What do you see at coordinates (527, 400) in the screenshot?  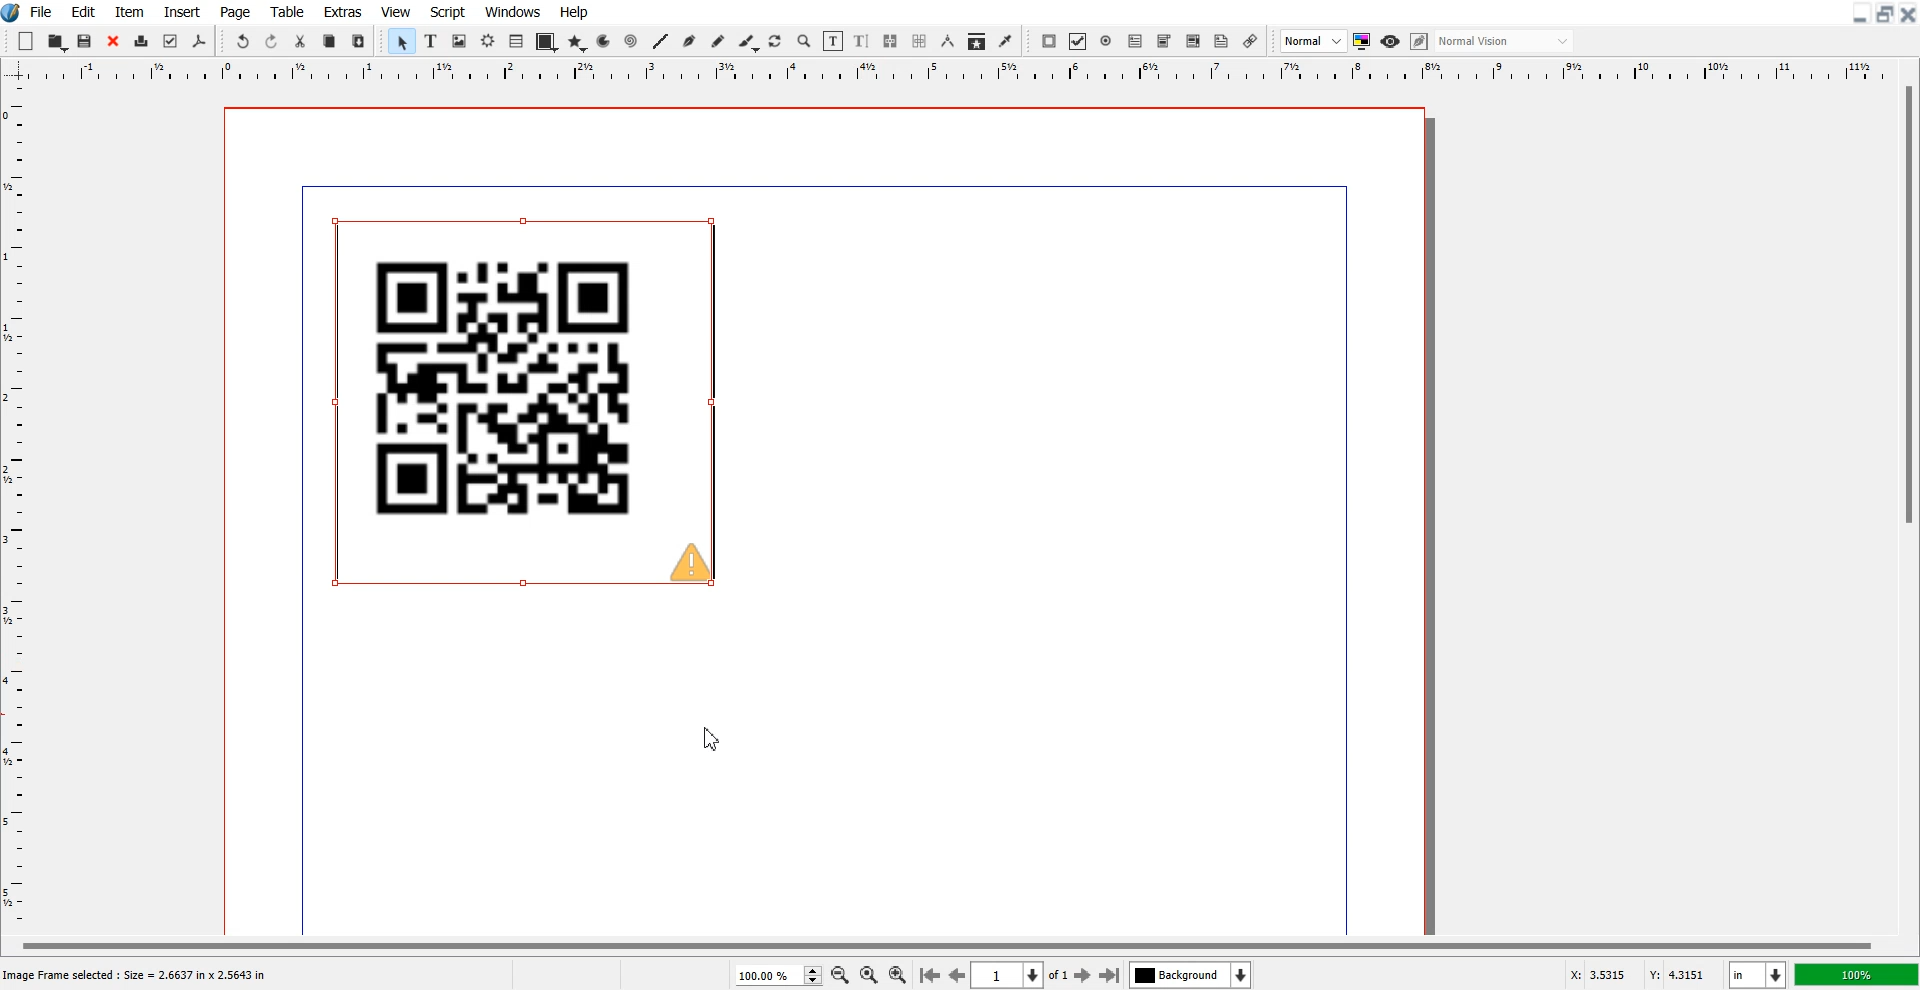 I see `QR Code Generated` at bounding box center [527, 400].